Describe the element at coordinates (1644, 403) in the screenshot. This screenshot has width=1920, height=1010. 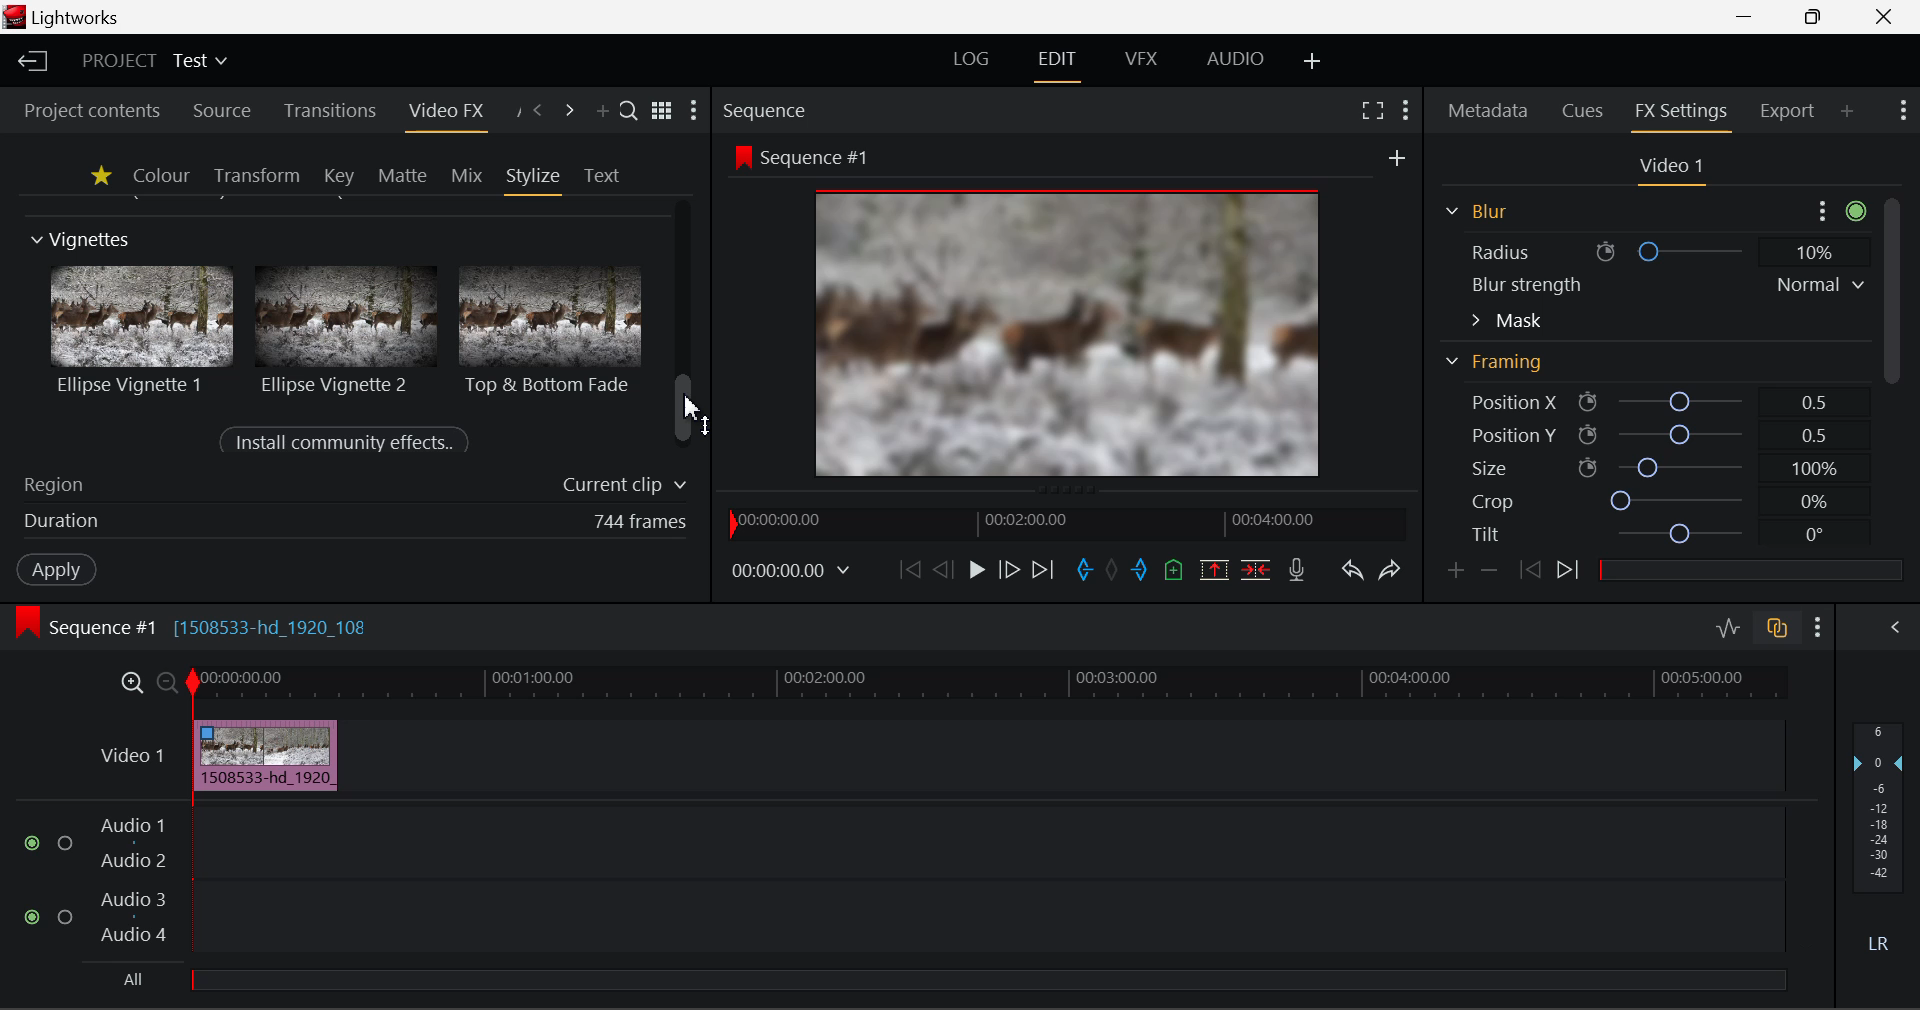
I see `Position X` at that location.